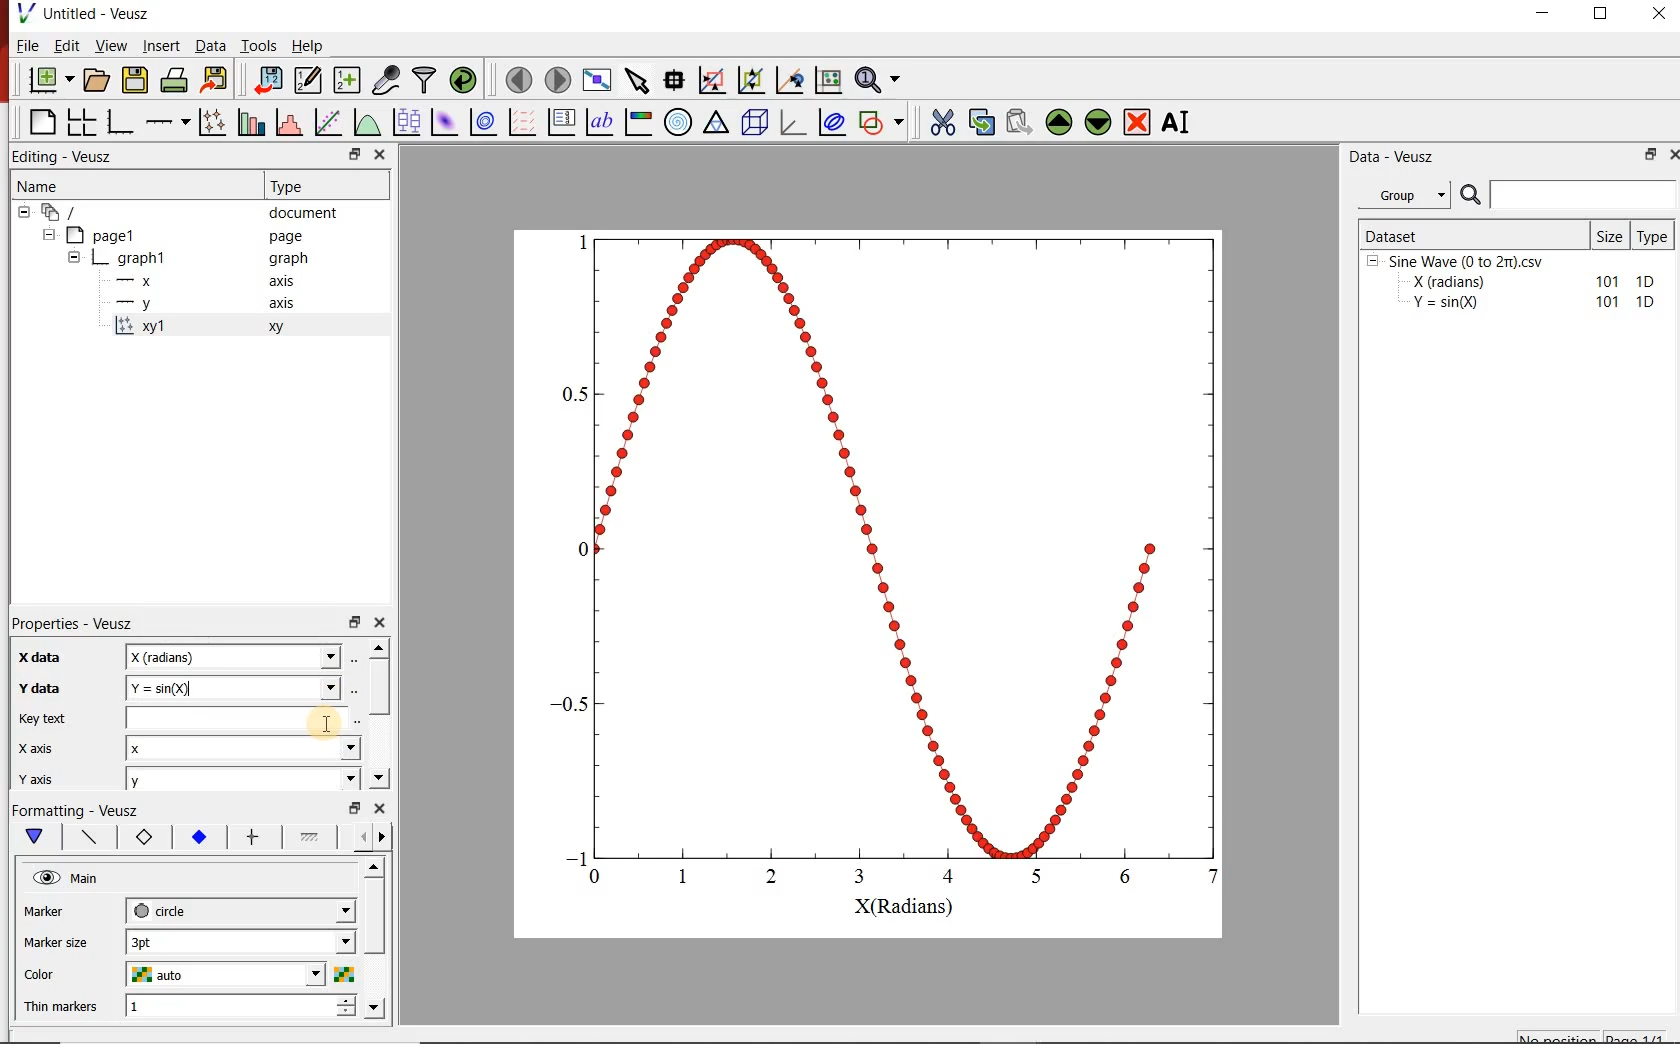 The width and height of the screenshot is (1680, 1044). What do you see at coordinates (828, 79) in the screenshot?
I see `click to reset graphs` at bounding box center [828, 79].